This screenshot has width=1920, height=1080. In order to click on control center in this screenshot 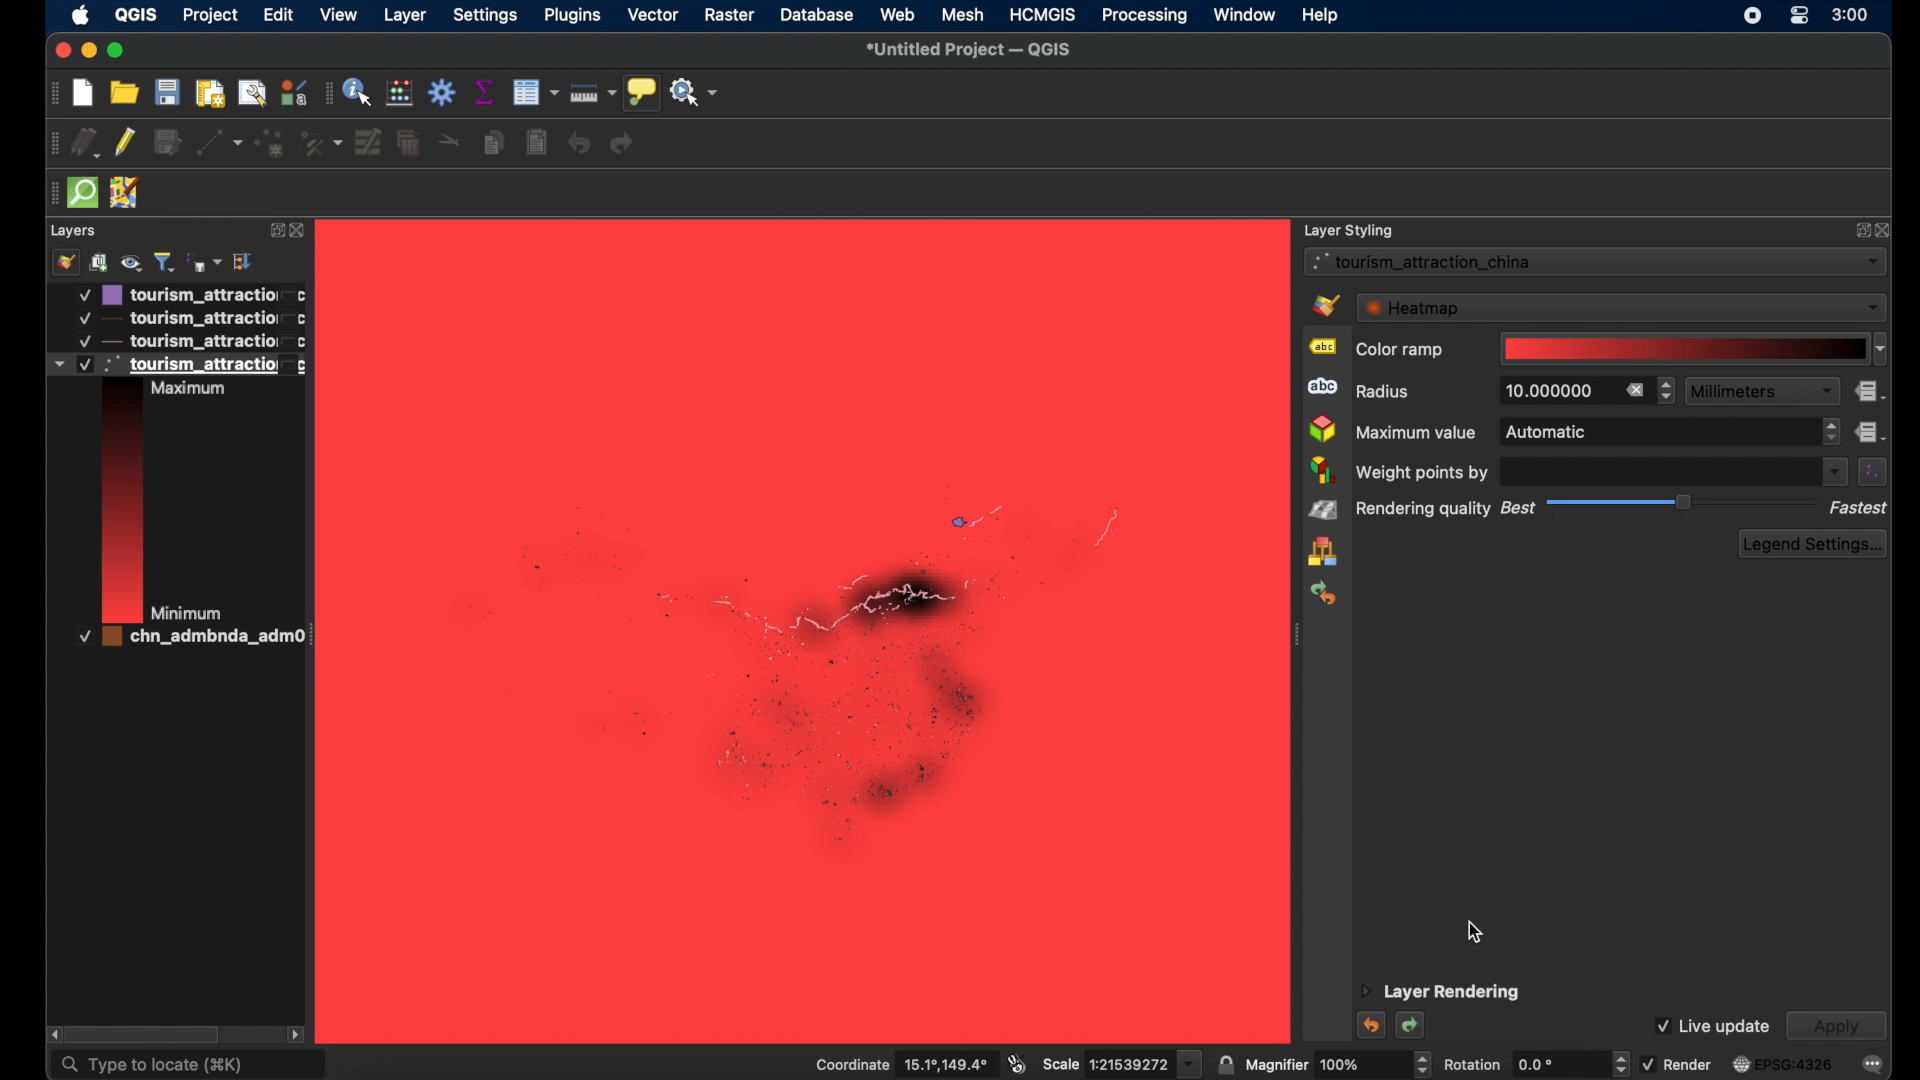, I will do `click(1799, 15)`.